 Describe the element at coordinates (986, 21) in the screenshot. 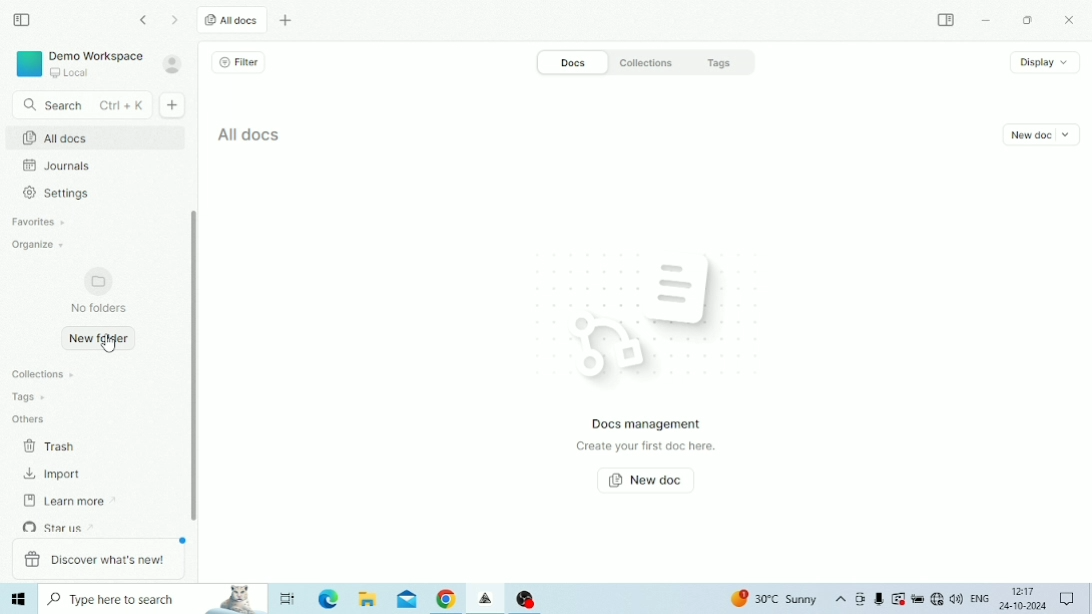

I see `Minimize` at that location.